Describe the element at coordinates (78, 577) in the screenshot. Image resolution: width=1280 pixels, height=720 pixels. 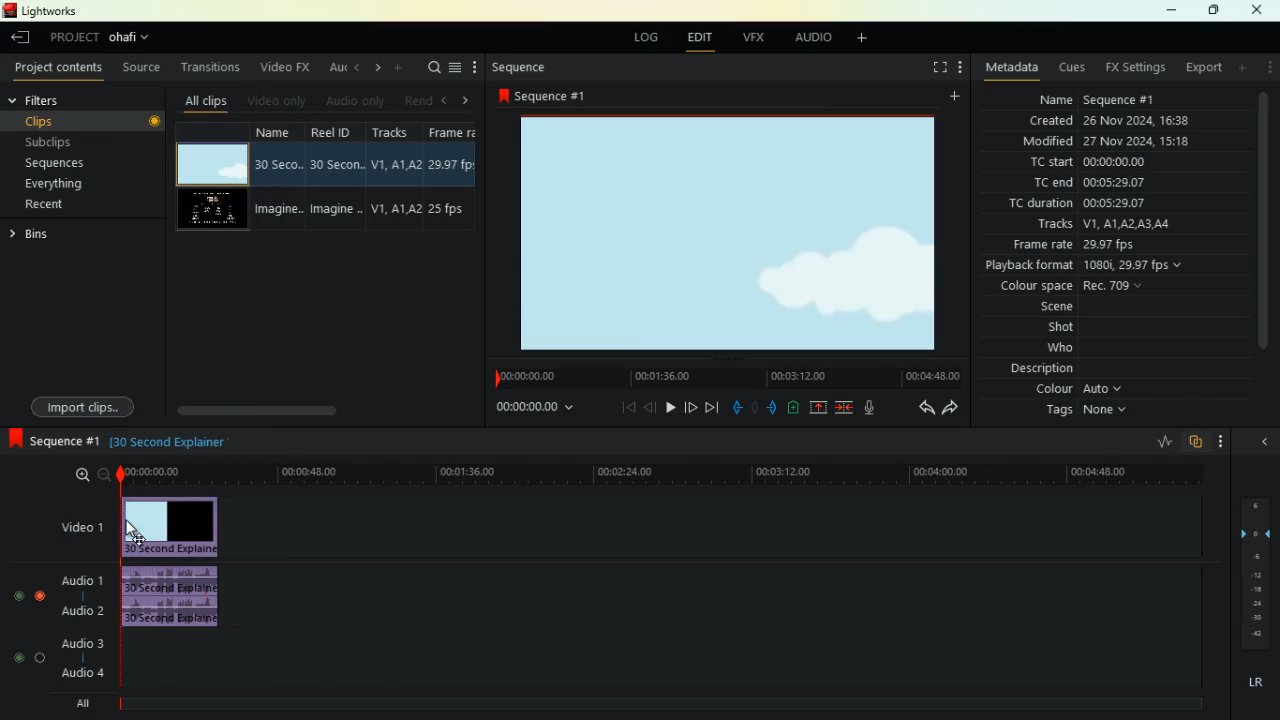
I see `audio1` at that location.